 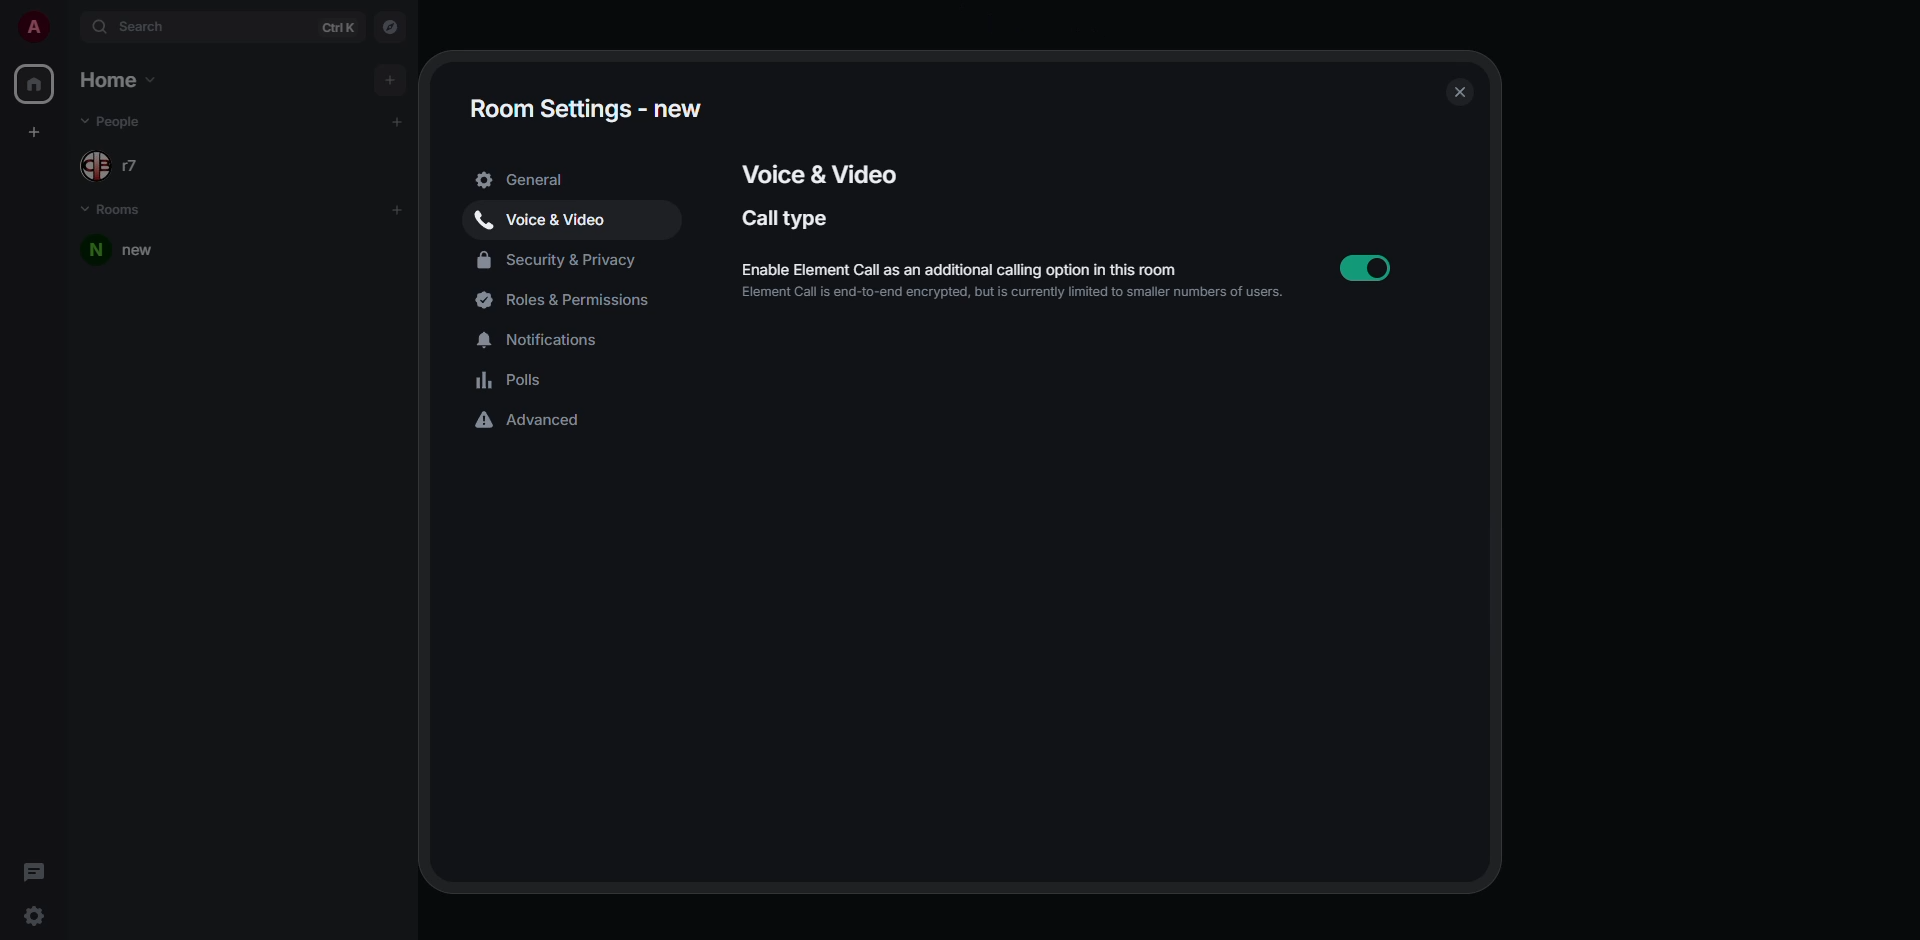 I want to click on people, so click(x=116, y=161).